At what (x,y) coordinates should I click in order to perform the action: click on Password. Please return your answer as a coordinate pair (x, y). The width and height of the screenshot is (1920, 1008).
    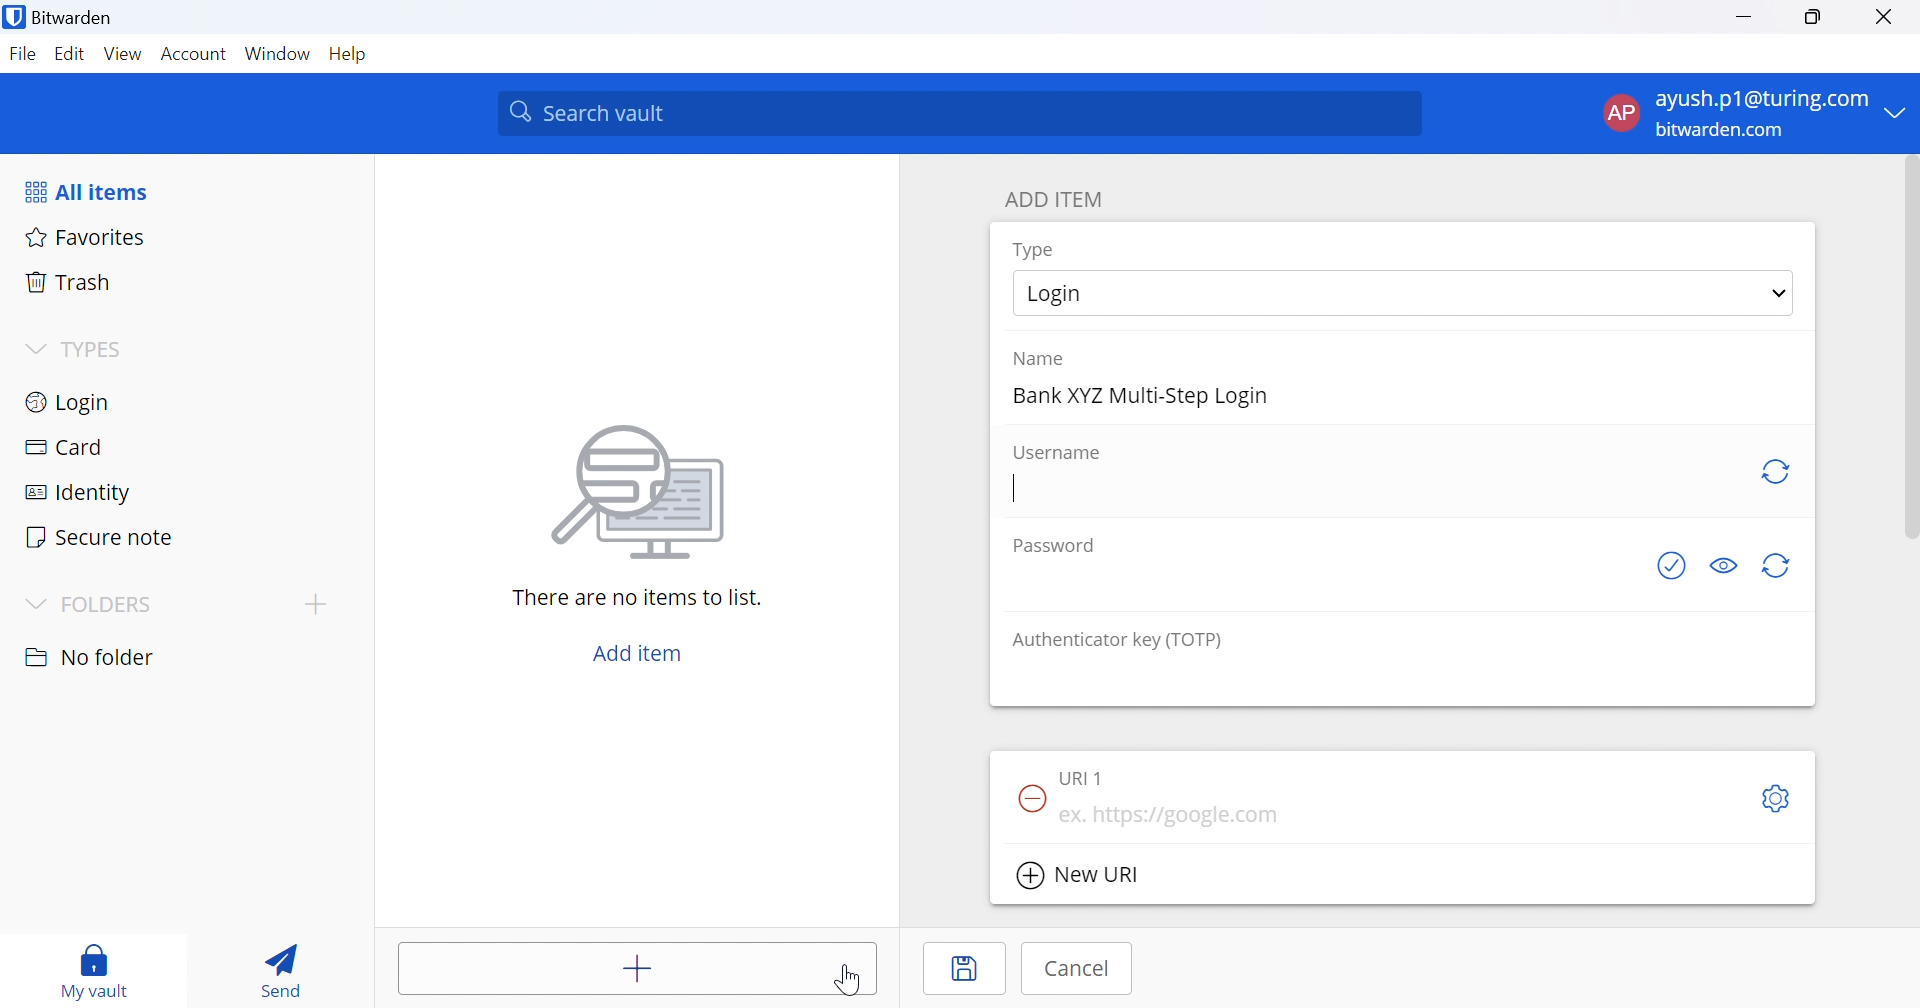
    Looking at the image, I should click on (1057, 544).